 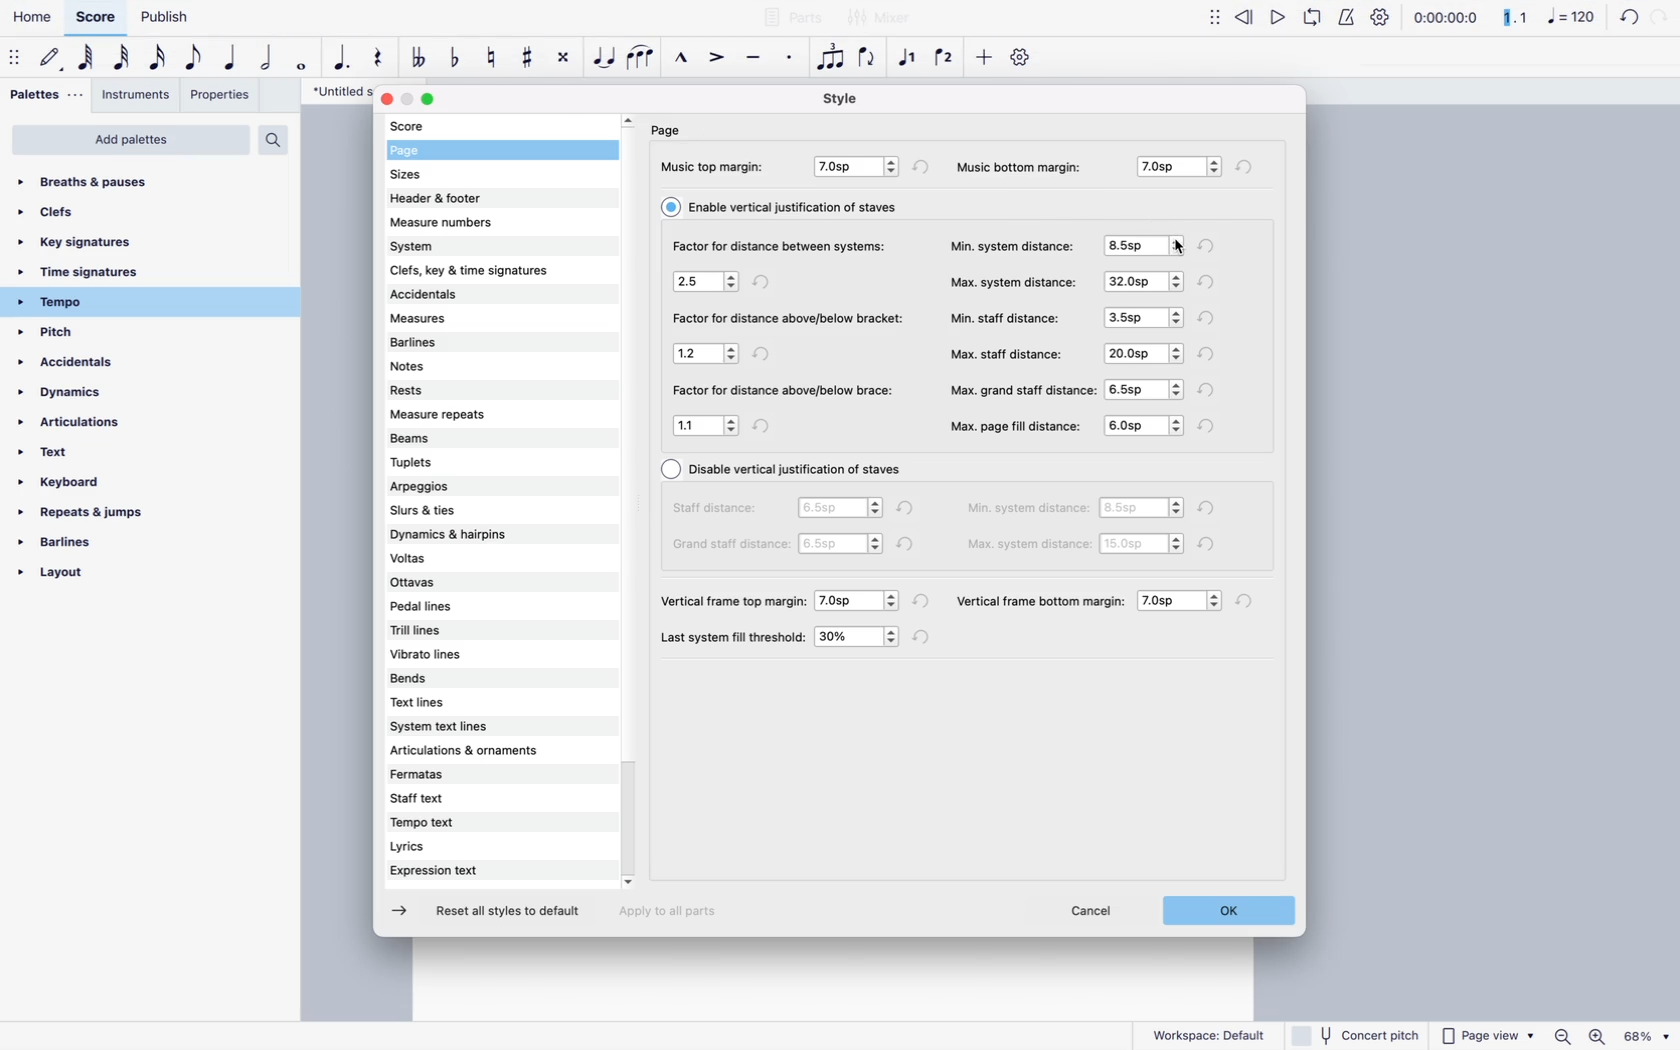 What do you see at coordinates (1209, 1032) in the screenshot?
I see `workspace` at bounding box center [1209, 1032].